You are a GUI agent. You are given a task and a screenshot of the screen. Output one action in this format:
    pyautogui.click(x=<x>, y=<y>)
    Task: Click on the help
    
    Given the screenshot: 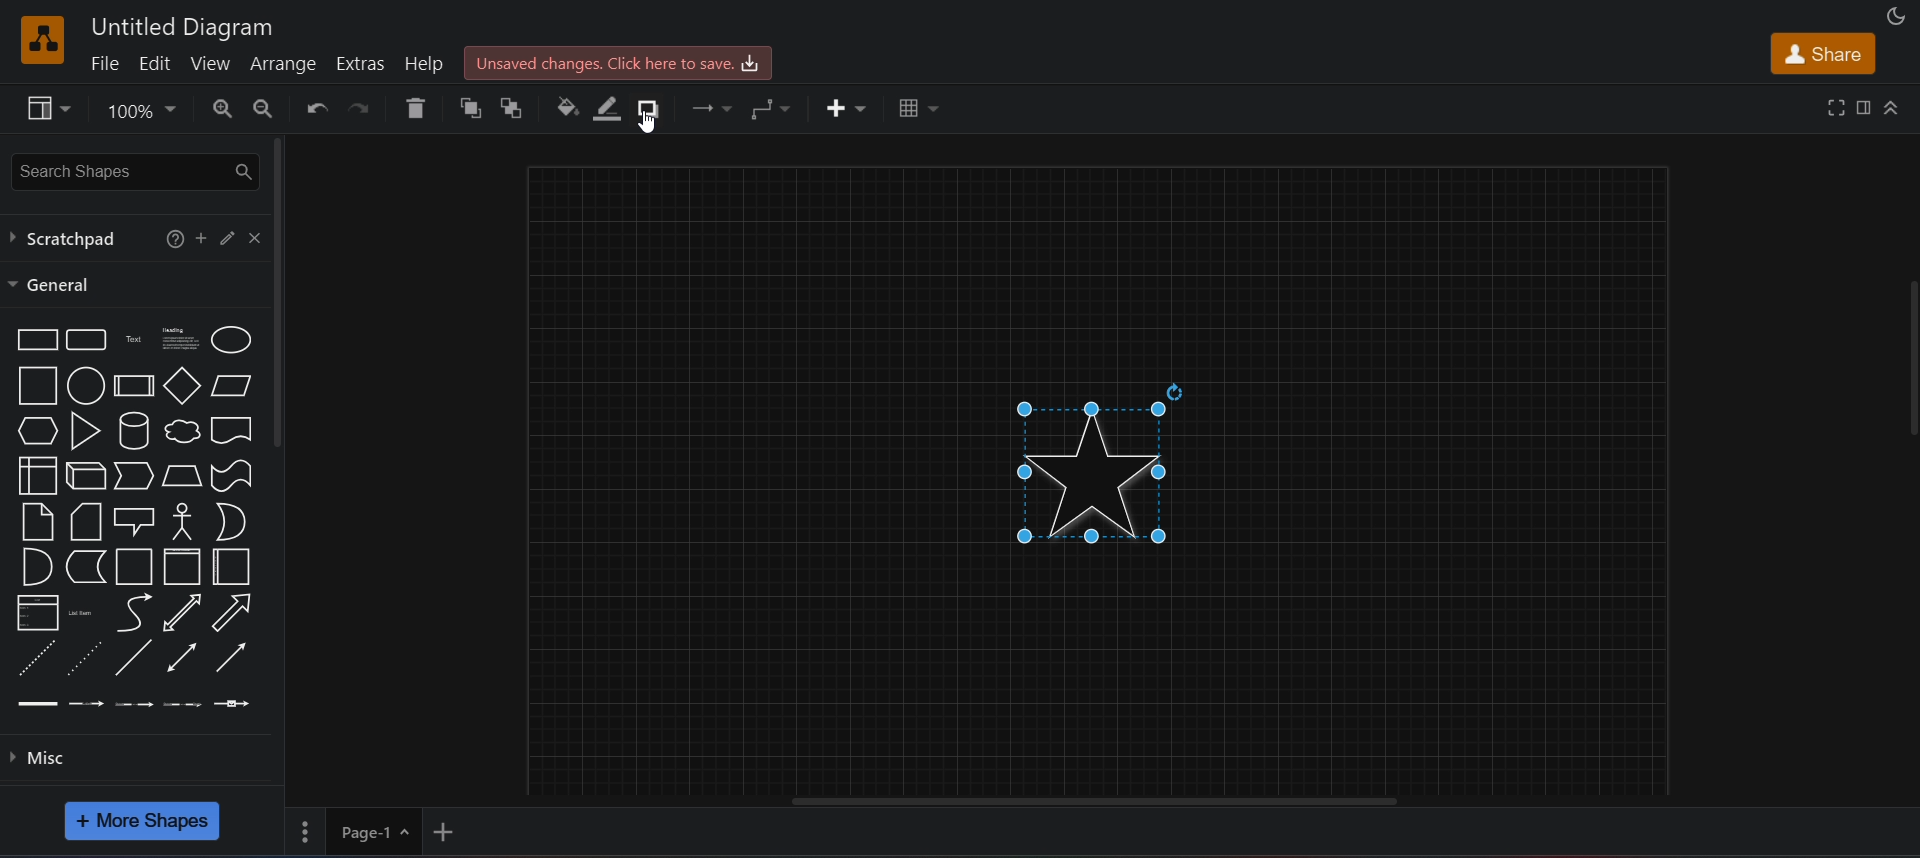 What is the action you would take?
    pyautogui.click(x=171, y=240)
    